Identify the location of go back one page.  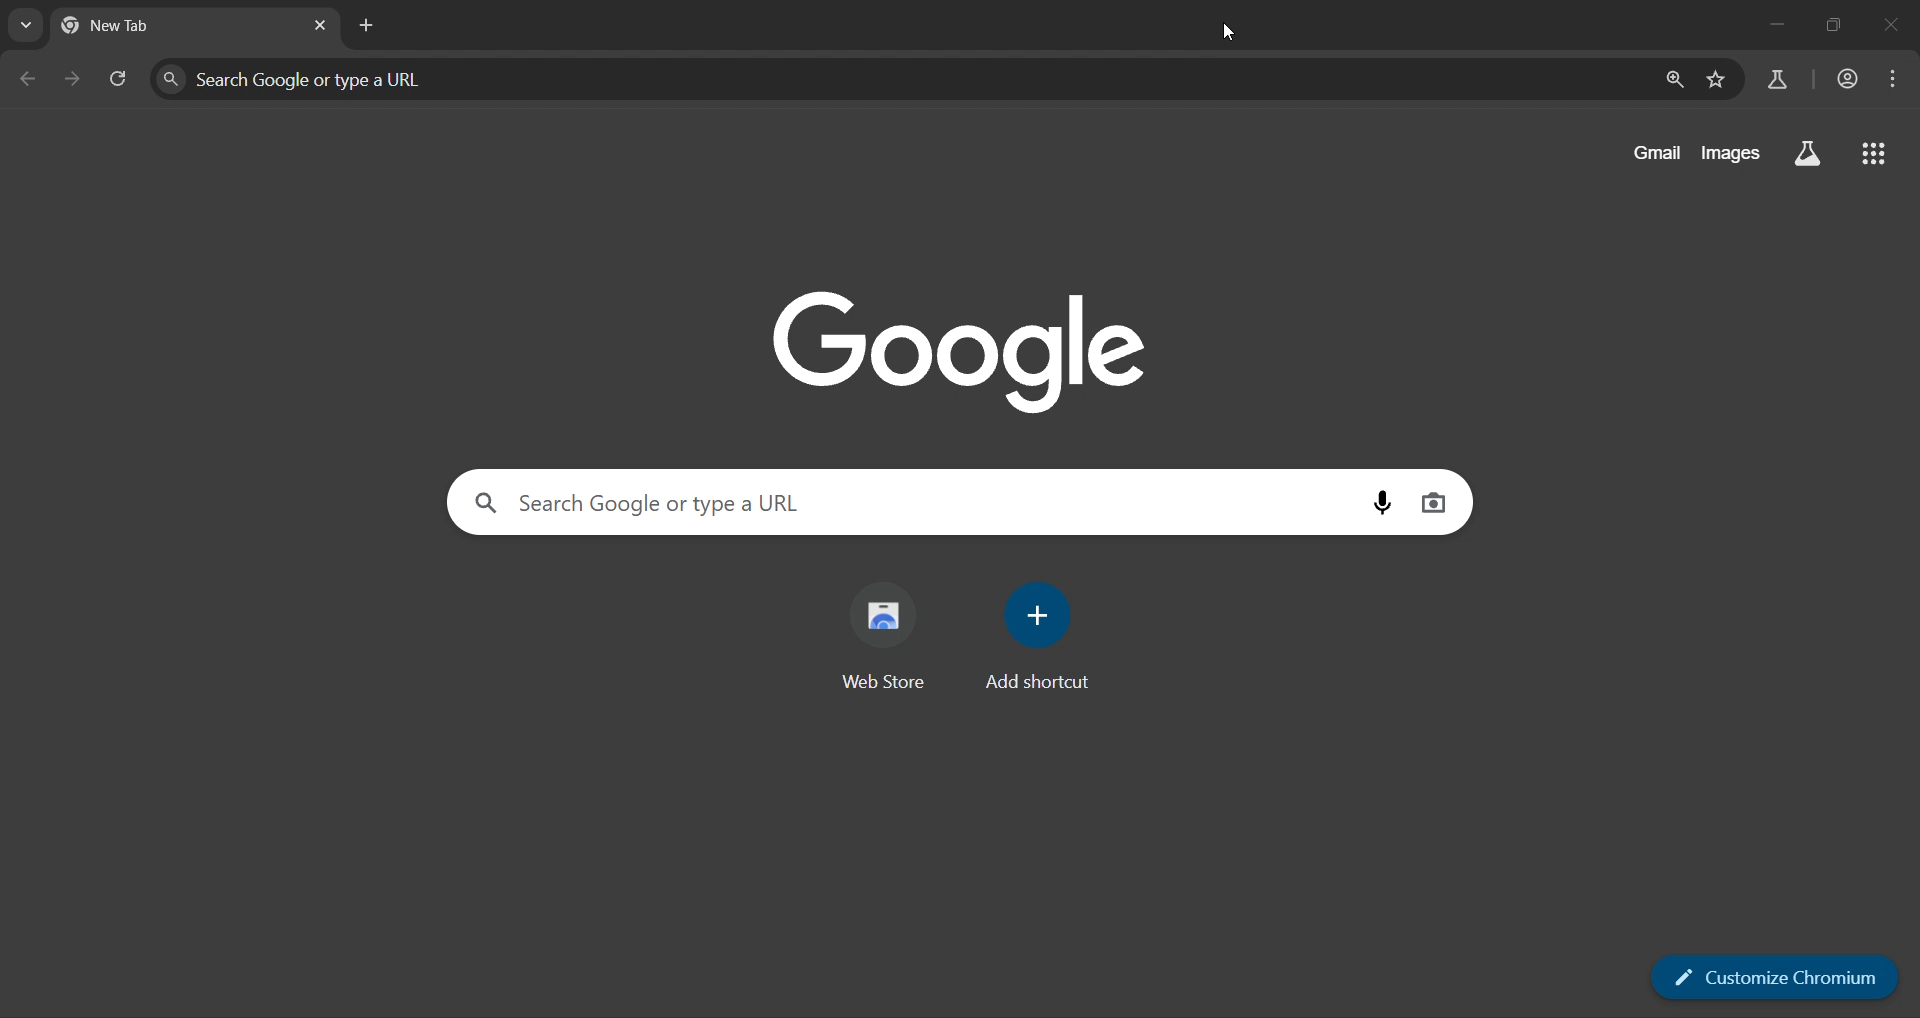
(30, 76).